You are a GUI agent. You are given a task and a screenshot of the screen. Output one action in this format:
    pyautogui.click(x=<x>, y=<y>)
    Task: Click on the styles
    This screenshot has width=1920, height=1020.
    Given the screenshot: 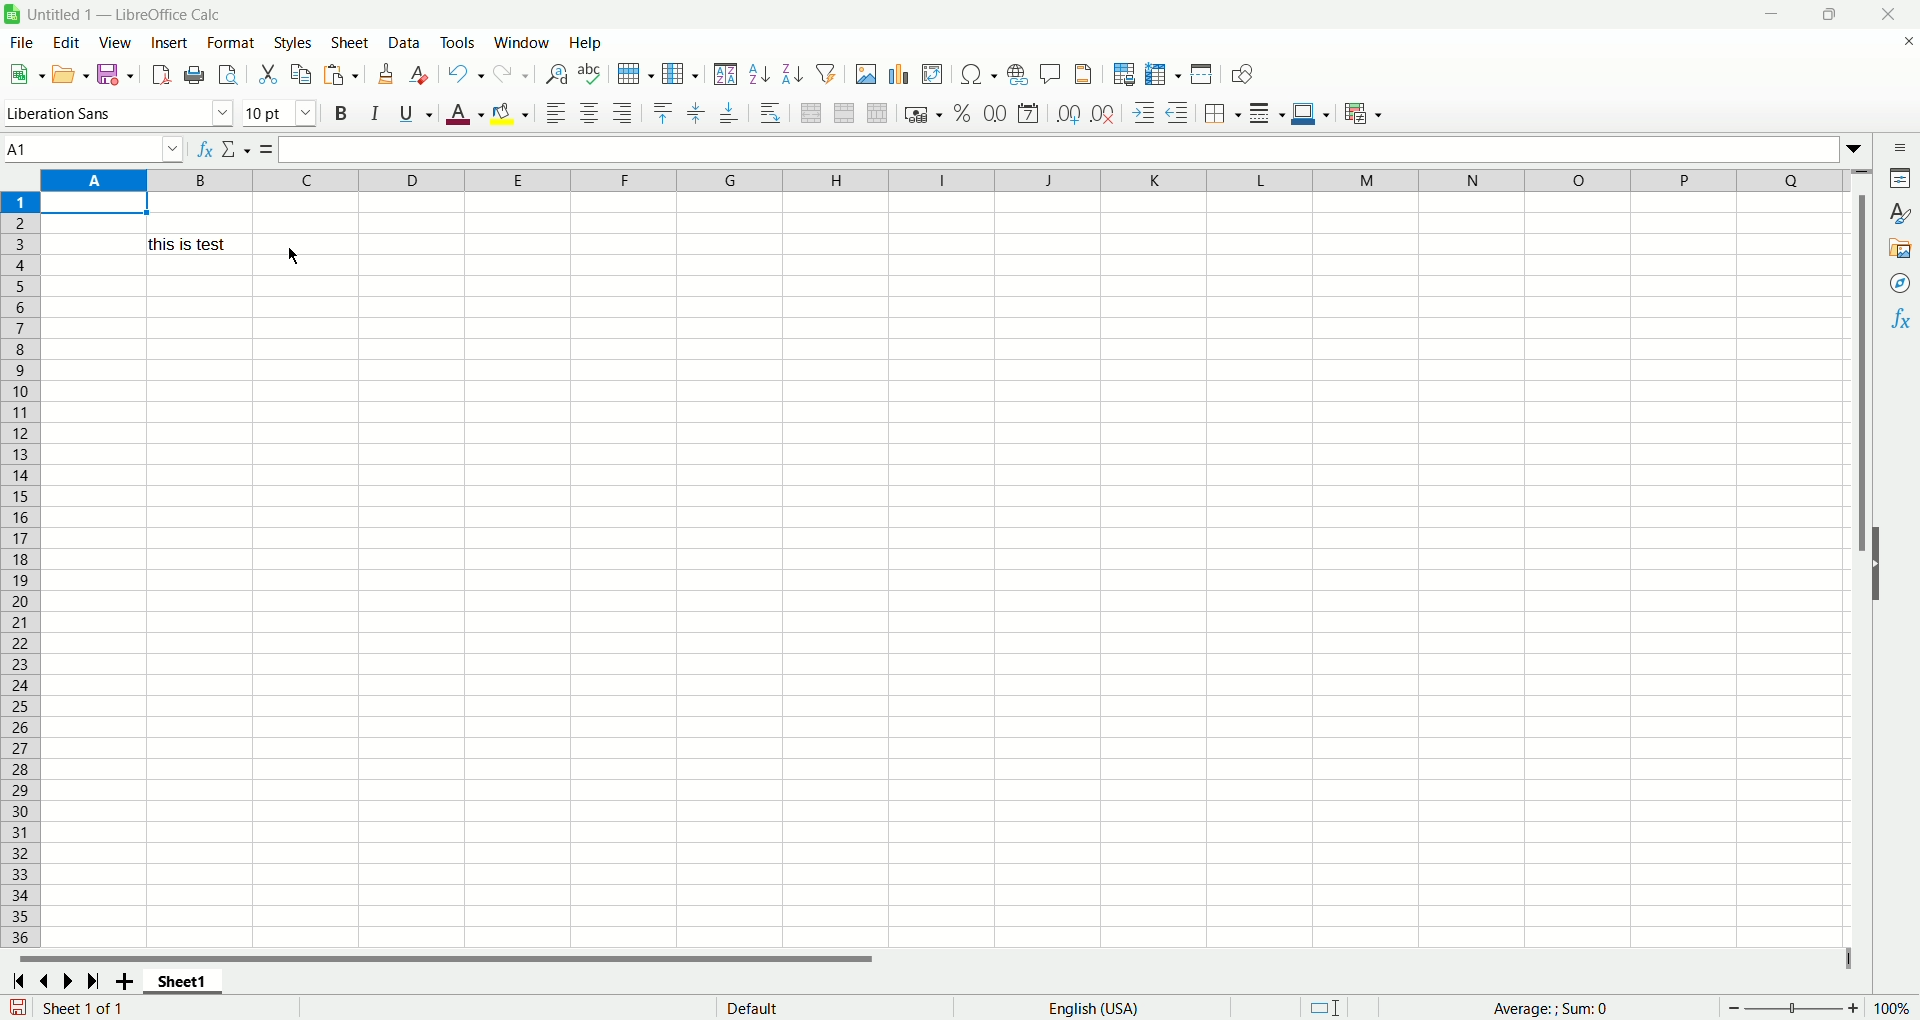 What is the action you would take?
    pyautogui.click(x=292, y=44)
    